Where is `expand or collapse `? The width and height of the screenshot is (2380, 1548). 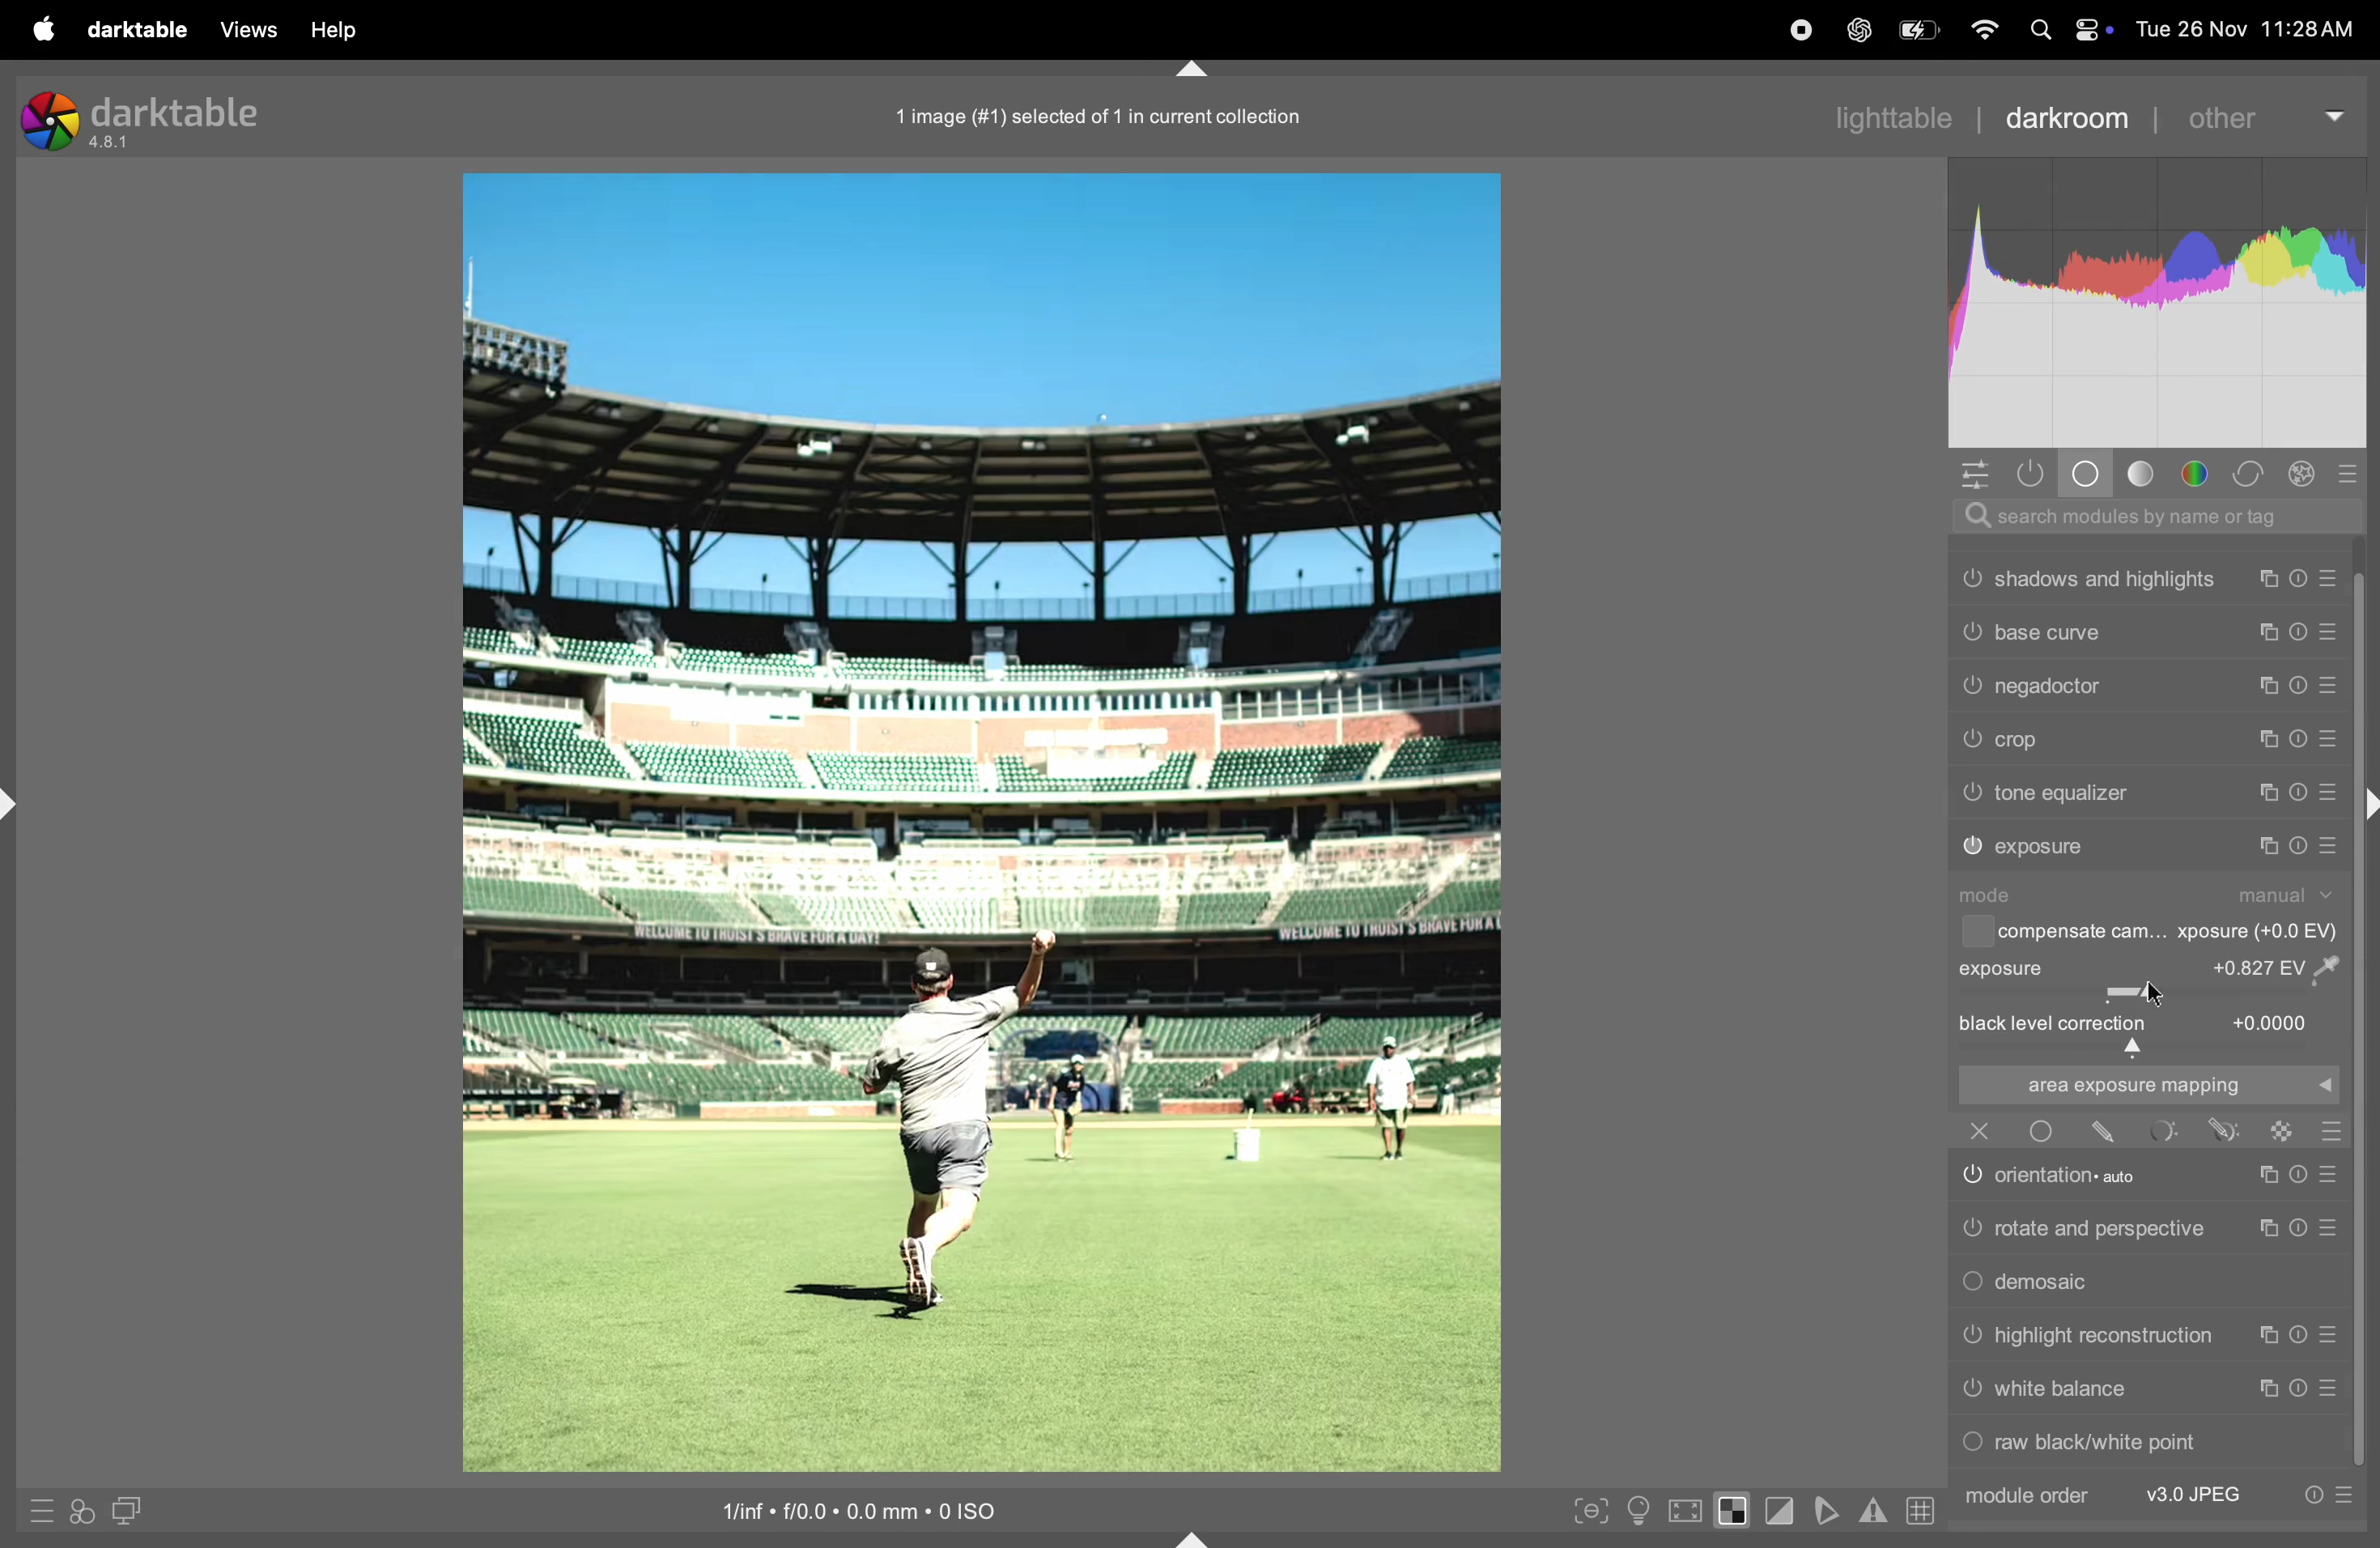 expand or collapse  is located at coordinates (15, 806).